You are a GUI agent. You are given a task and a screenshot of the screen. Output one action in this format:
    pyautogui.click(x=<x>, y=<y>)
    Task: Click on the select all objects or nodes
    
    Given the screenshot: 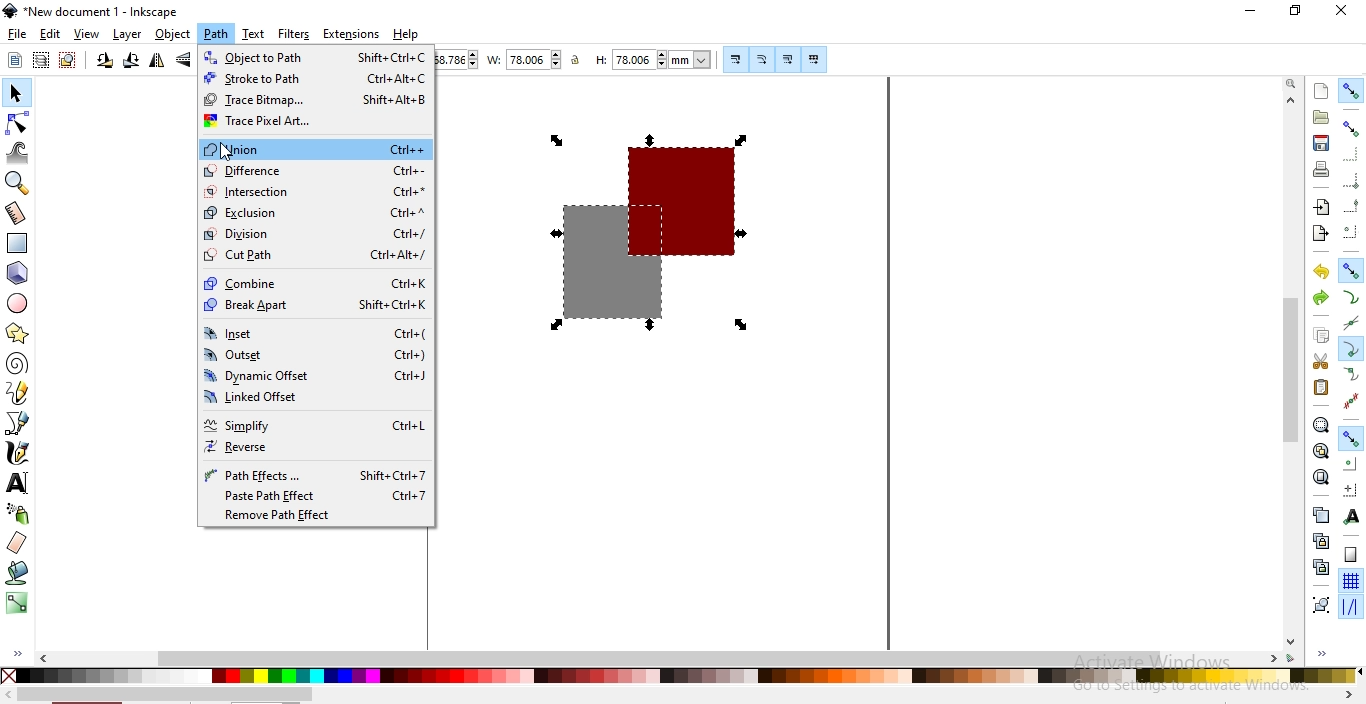 What is the action you would take?
    pyautogui.click(x=16, y=59)
    